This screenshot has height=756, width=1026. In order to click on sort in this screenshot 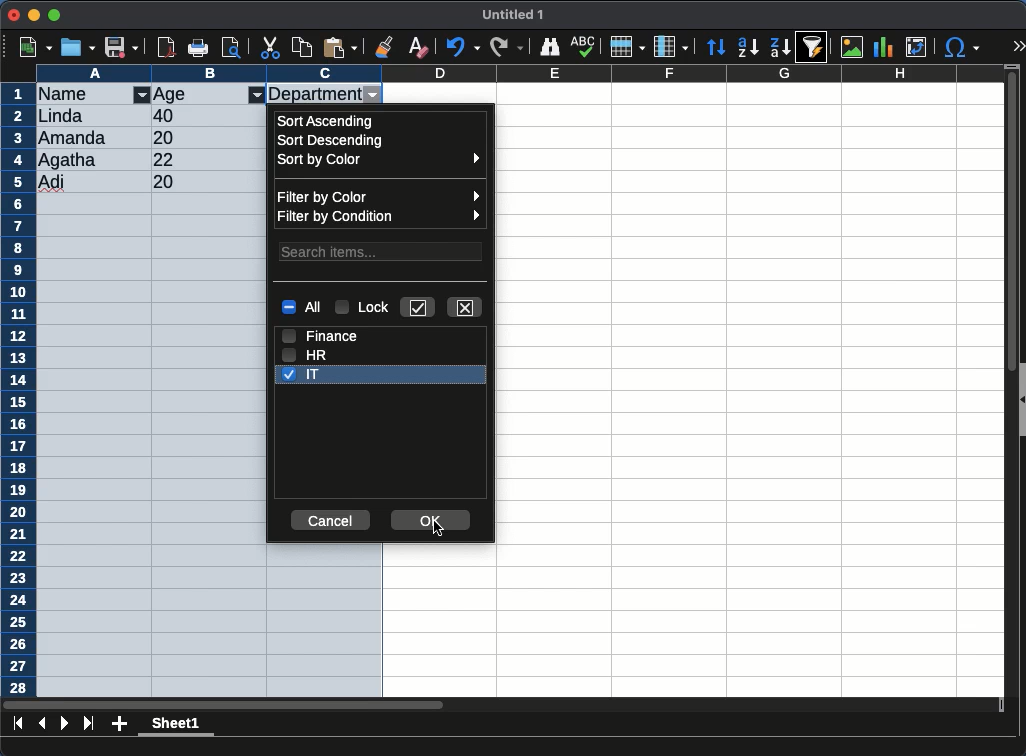, I will do `click(718, 47)`.